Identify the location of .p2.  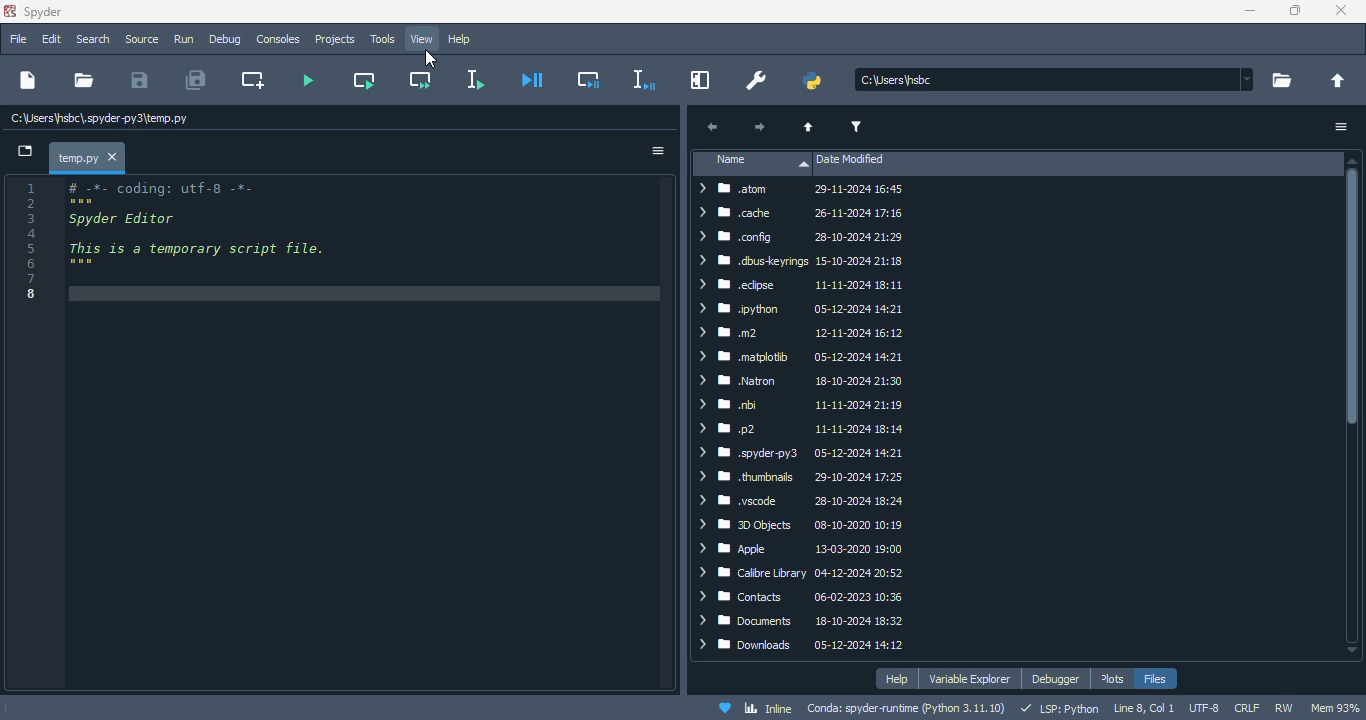
(802, 428).